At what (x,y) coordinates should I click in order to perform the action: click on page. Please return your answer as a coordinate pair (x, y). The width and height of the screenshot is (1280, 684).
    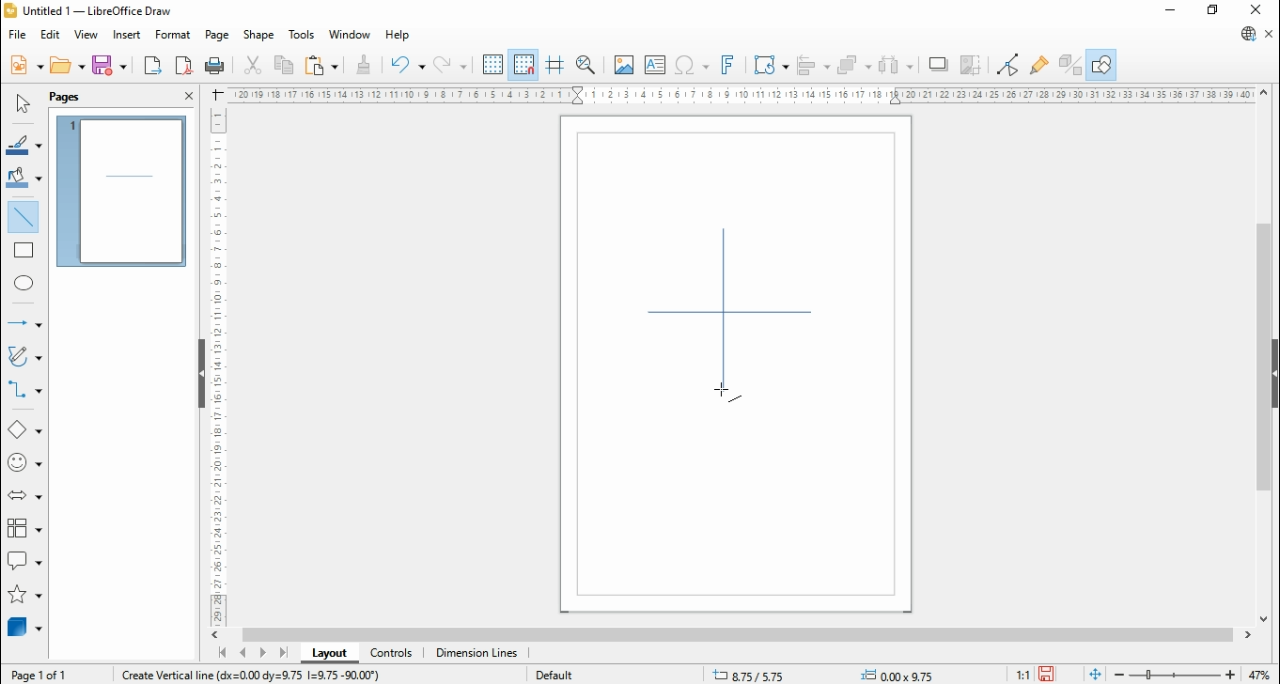
    Looking at the image, I should click on (65, 98).